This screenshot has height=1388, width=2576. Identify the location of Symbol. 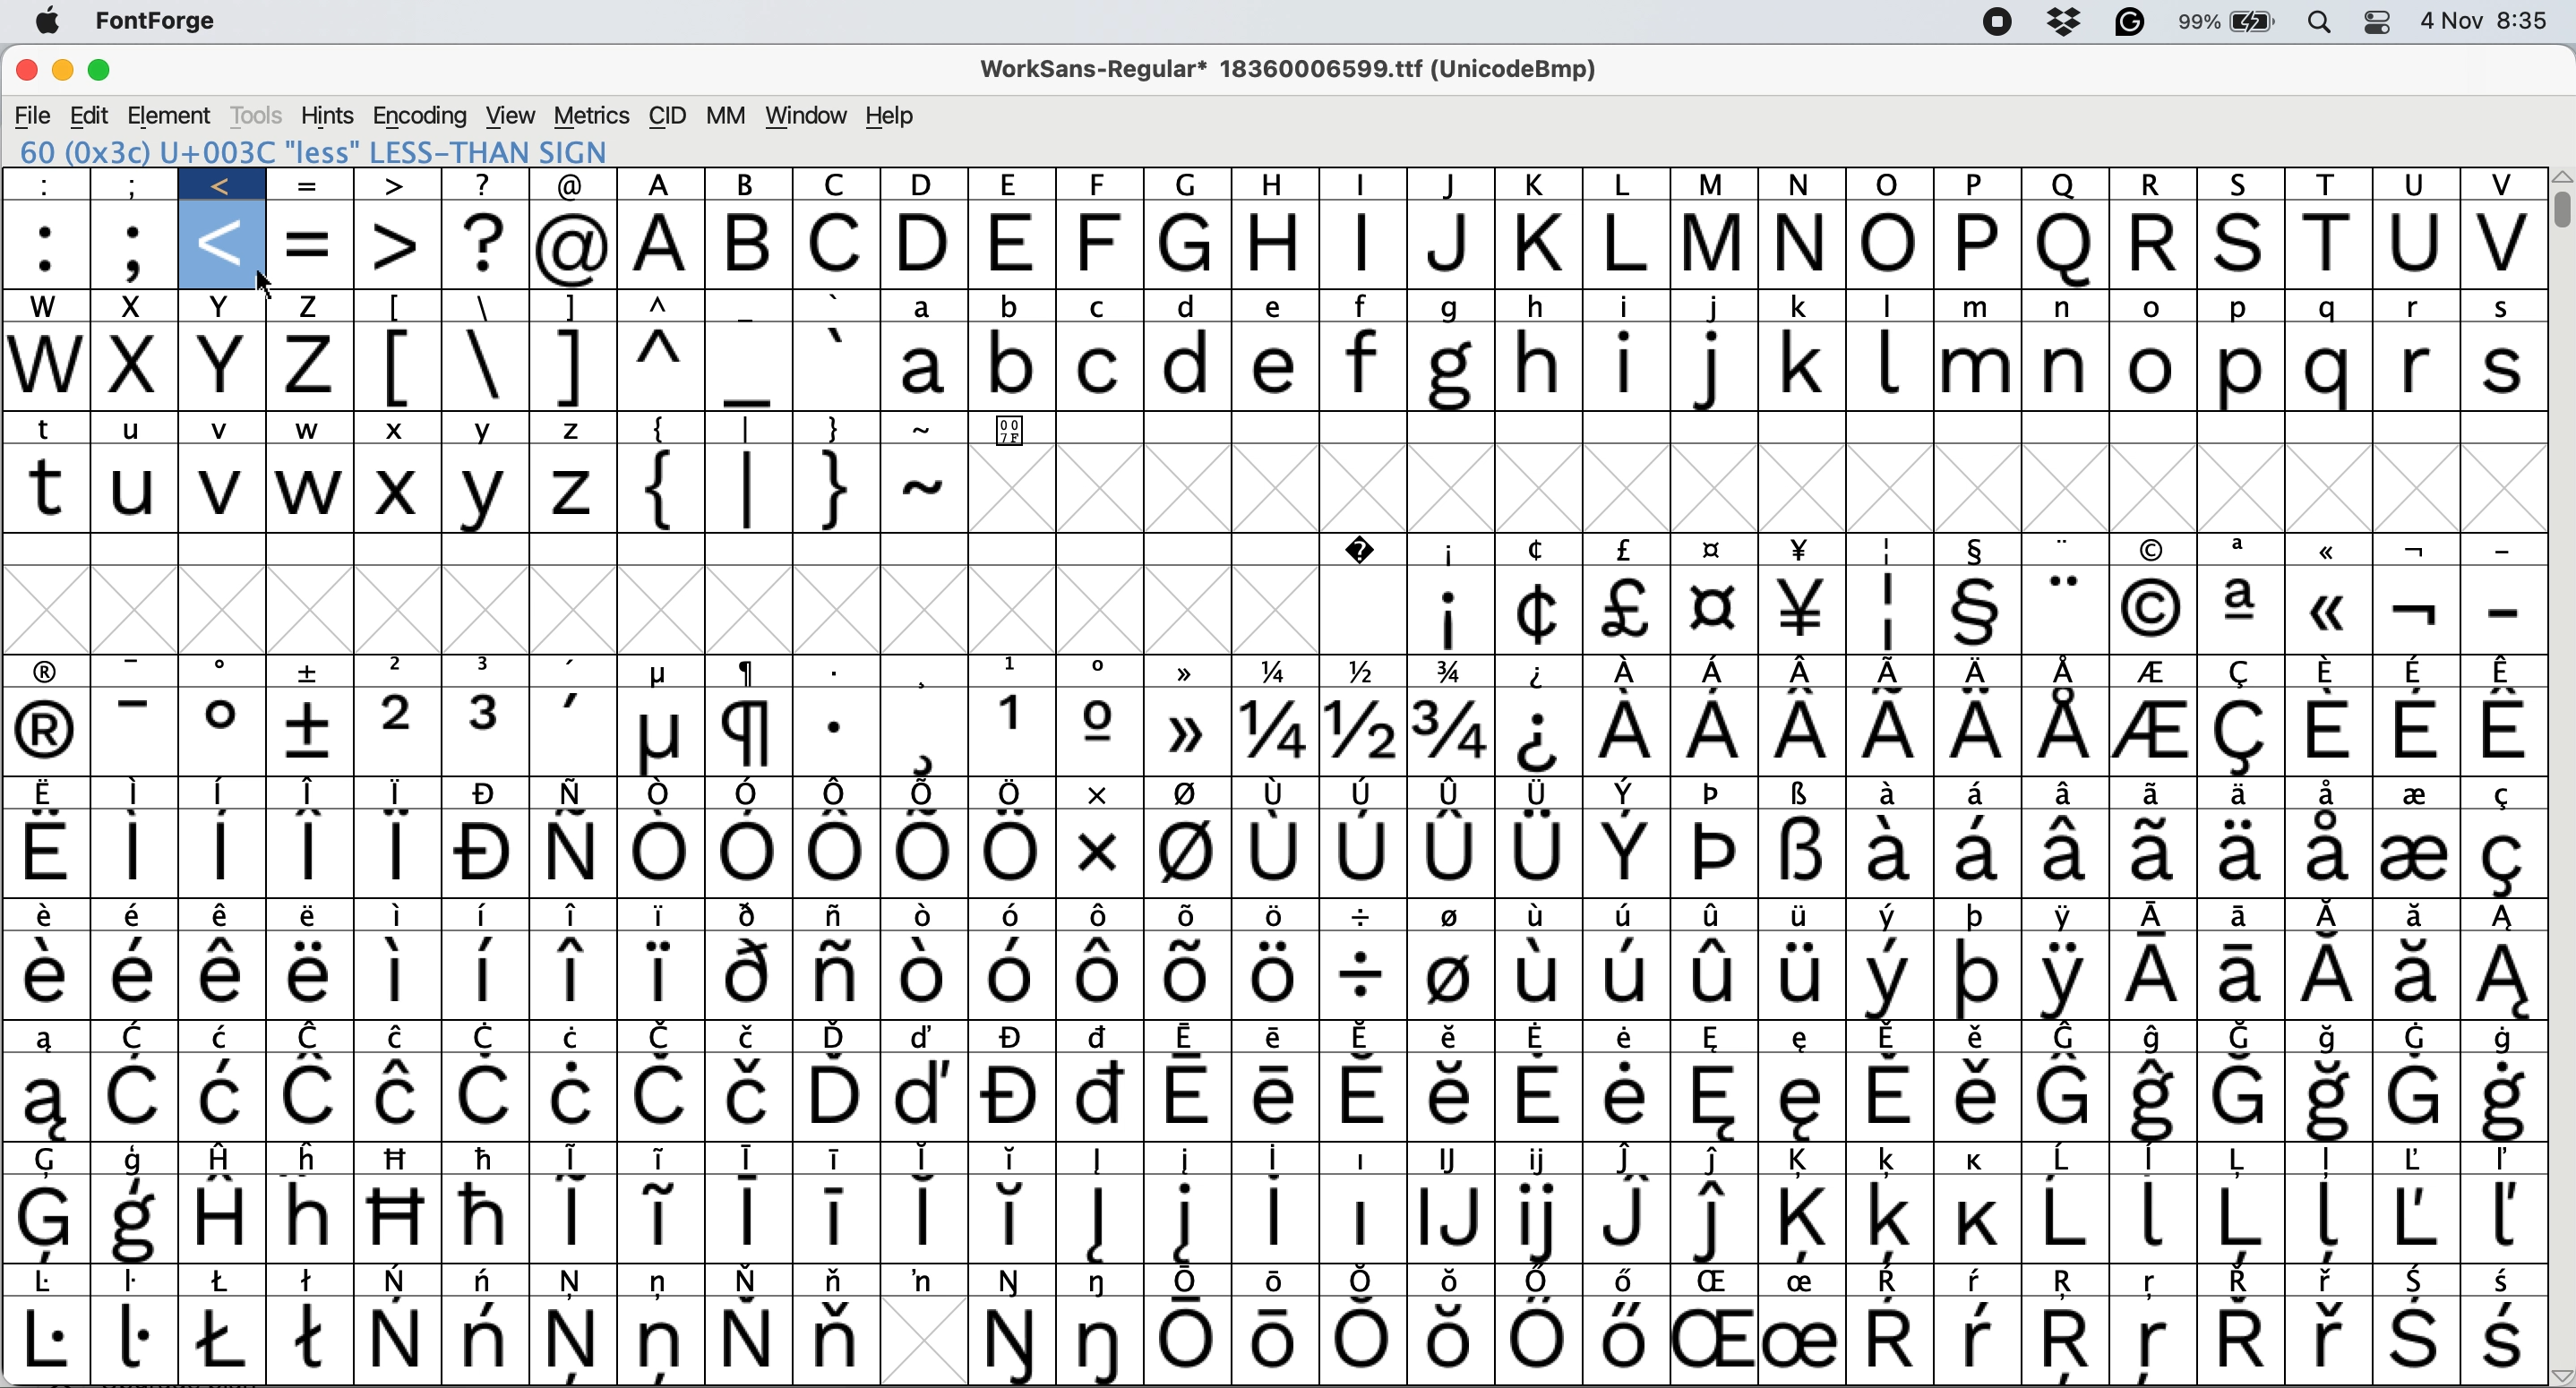
(2504, 1161).